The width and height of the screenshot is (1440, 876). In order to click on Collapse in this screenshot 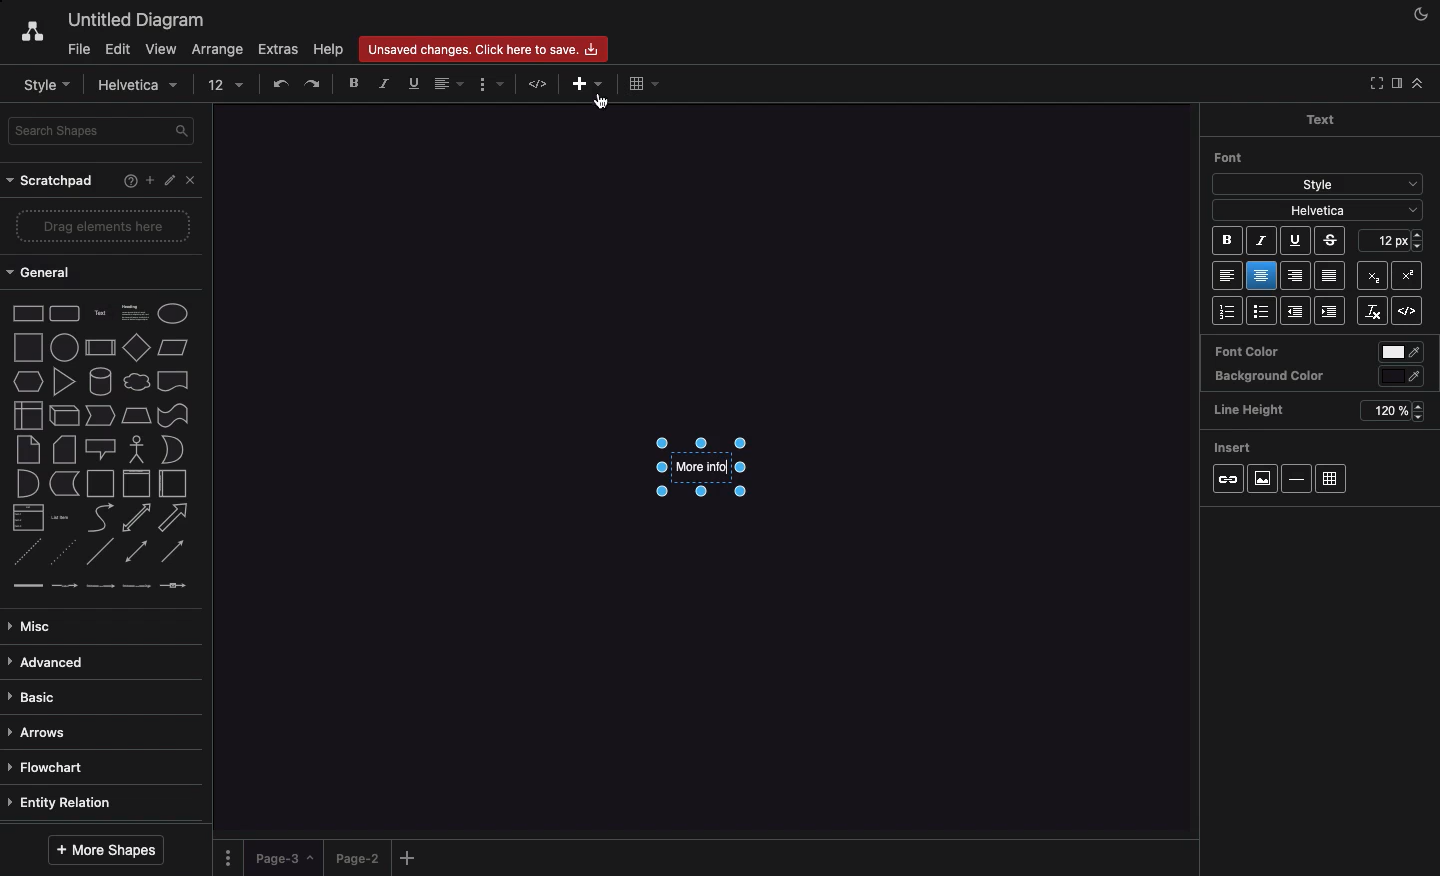, I will do `click(1417, 83)`.